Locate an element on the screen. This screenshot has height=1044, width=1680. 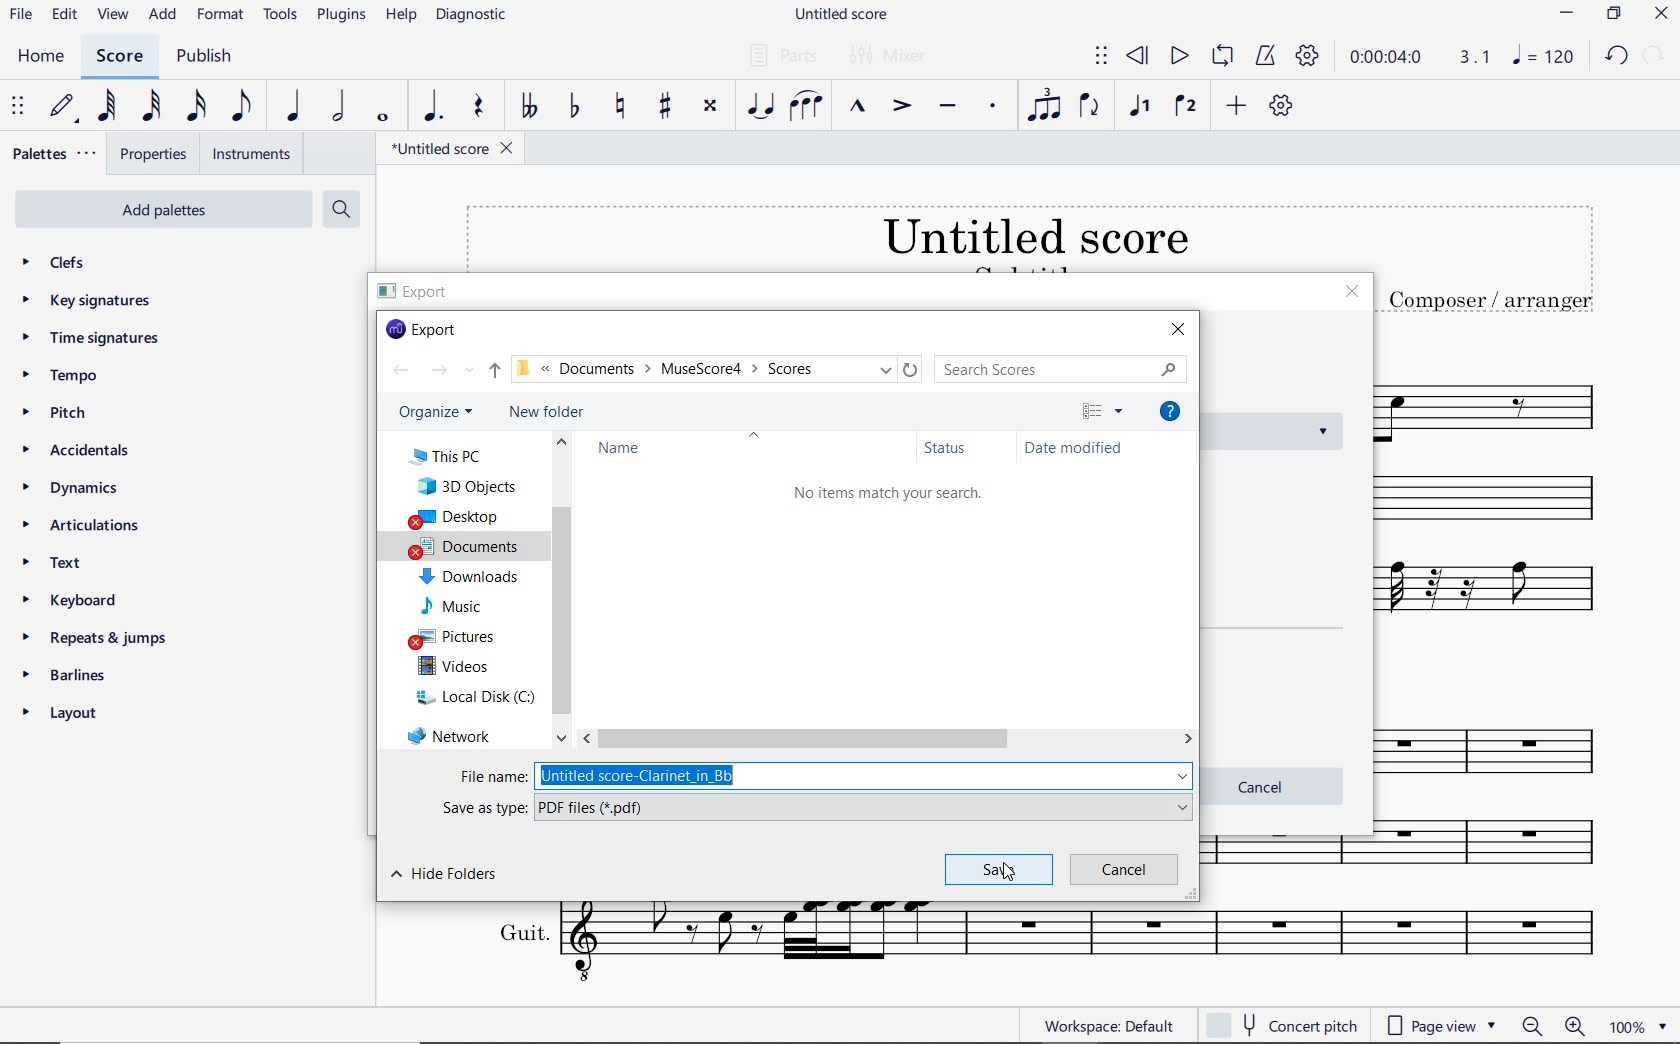
REDO is located at coordinates (1655, 54).